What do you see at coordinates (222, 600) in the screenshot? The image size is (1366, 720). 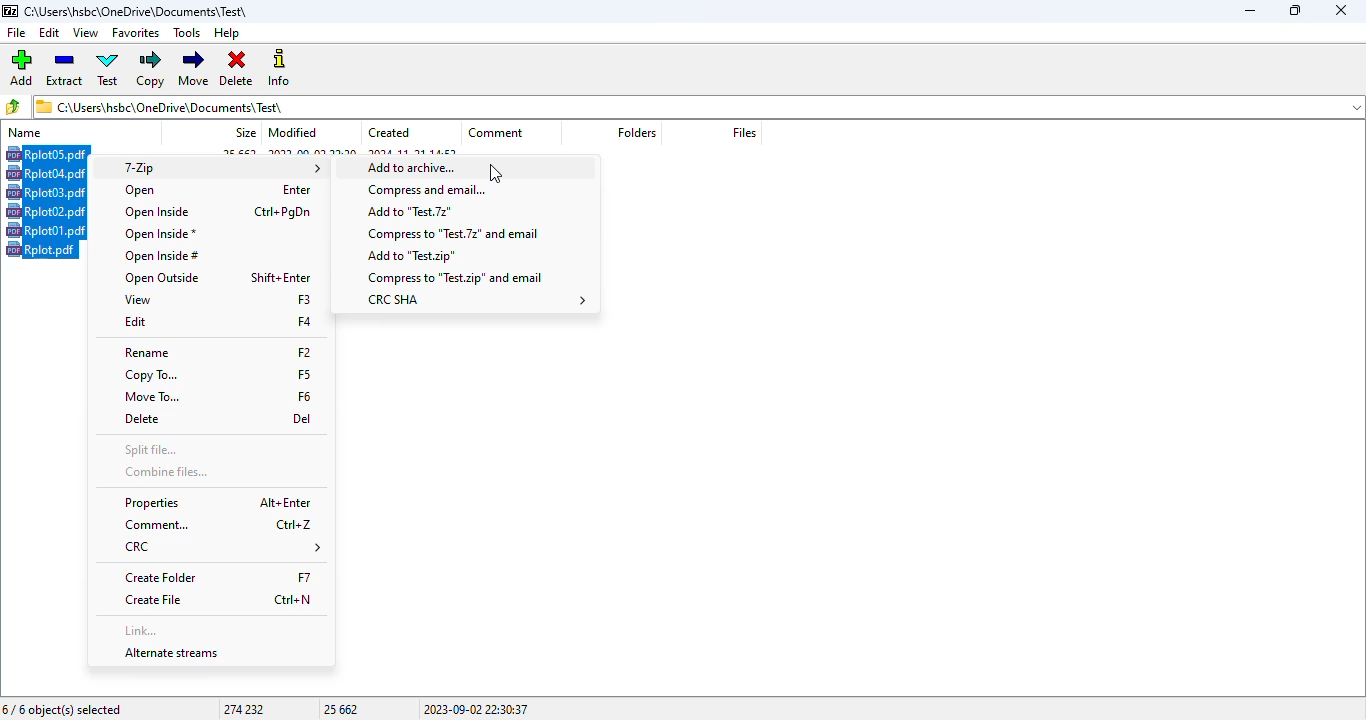 I see `create file` at bounding box center [222, 600].